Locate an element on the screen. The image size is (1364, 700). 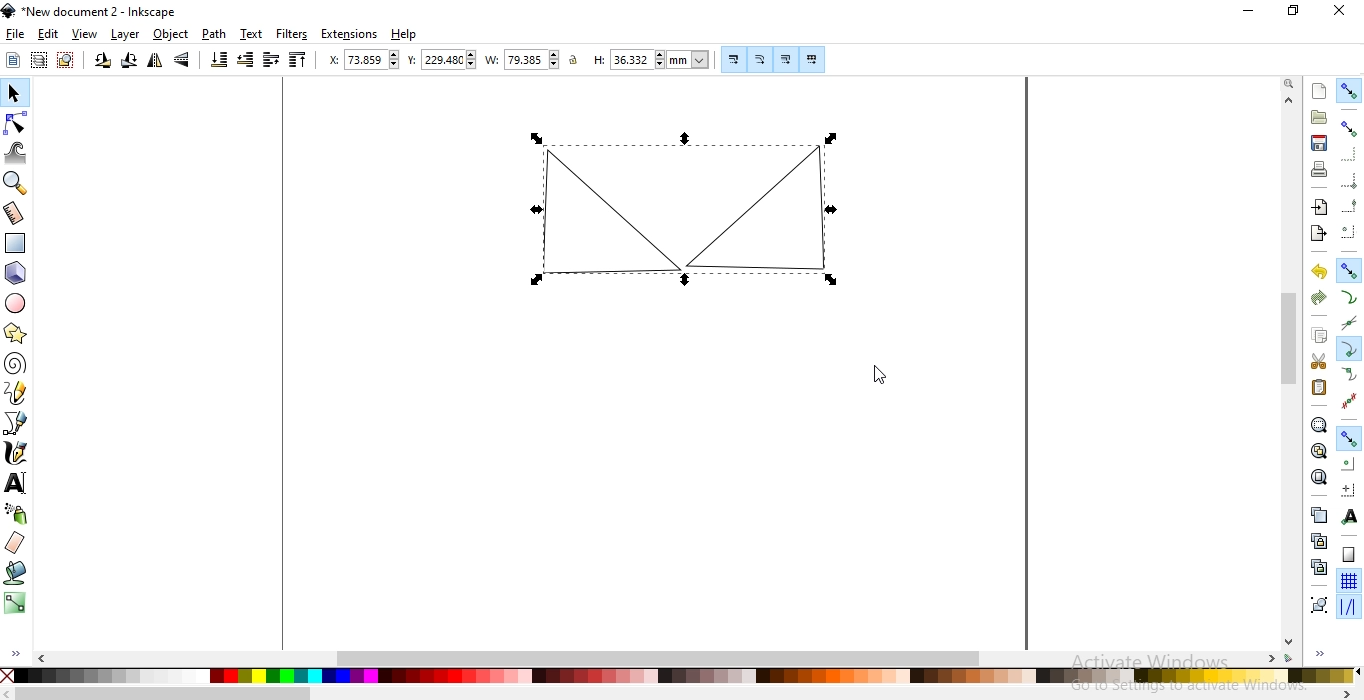
snap bounding box corners is located at coordinates (1349, 180).